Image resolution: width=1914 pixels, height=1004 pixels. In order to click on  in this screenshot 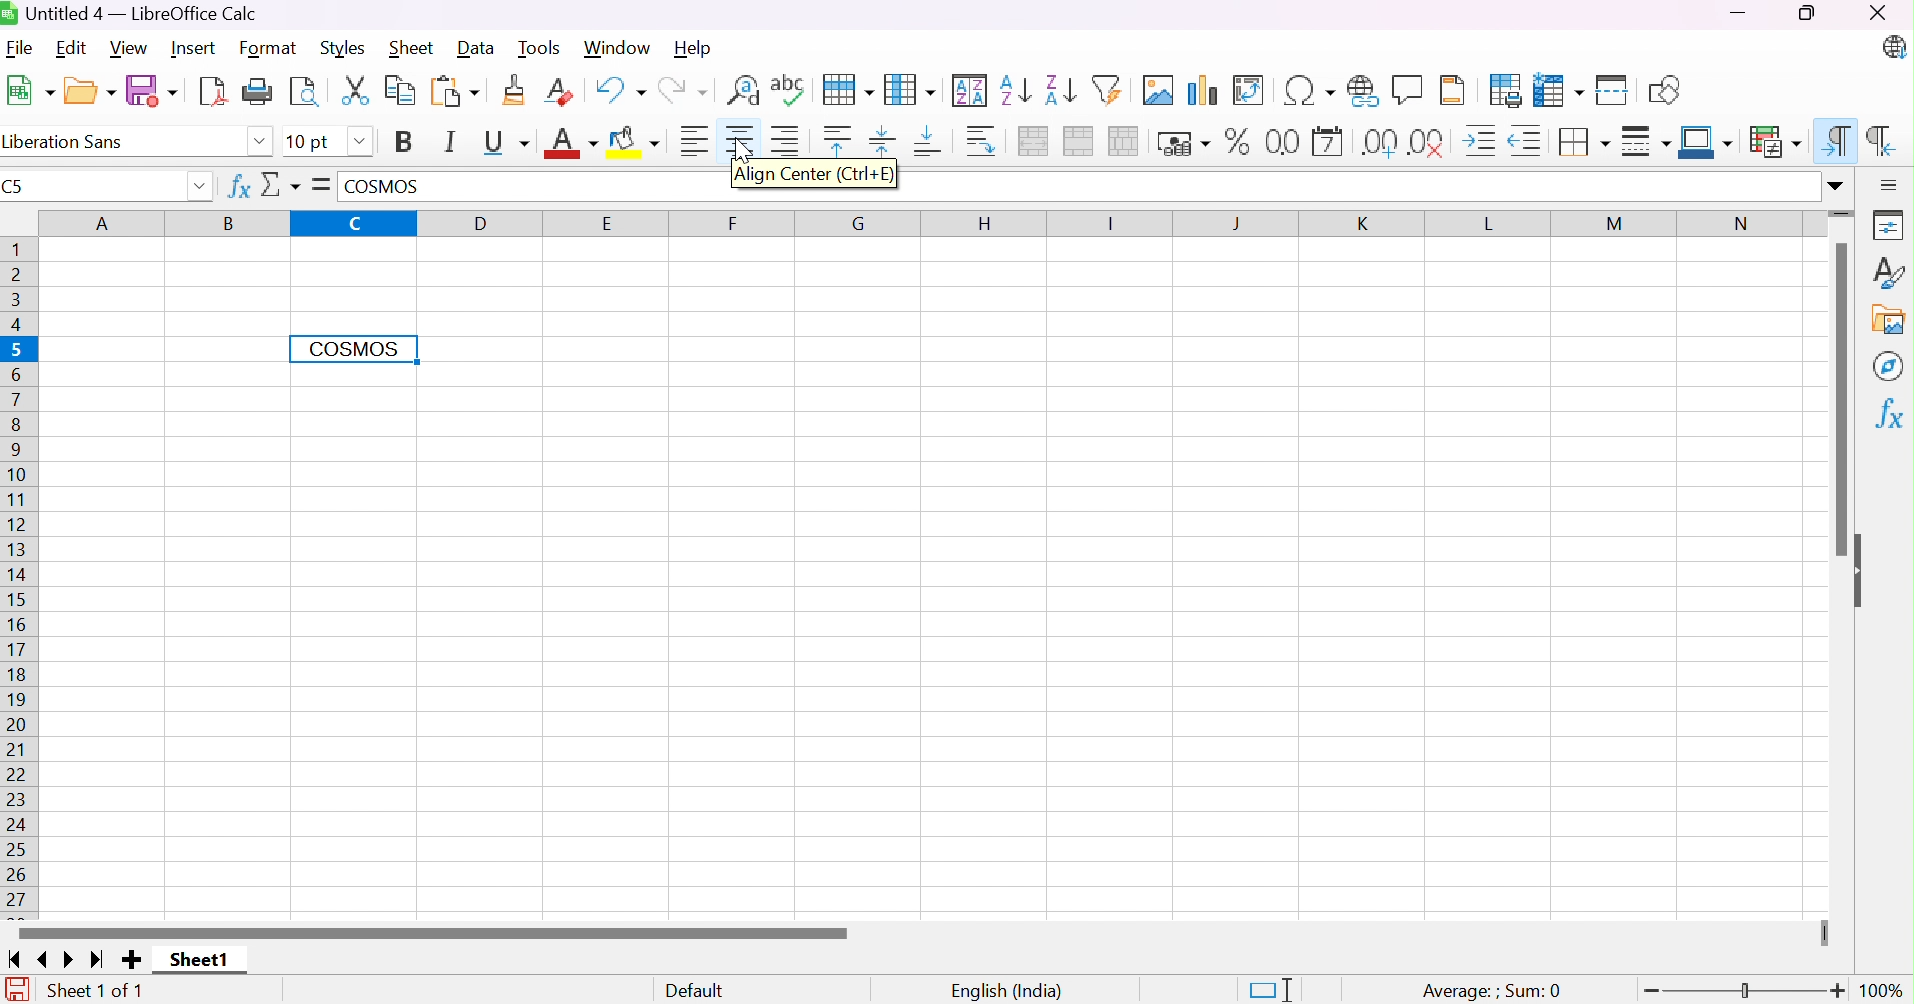, I will do `click(312, 142)`.